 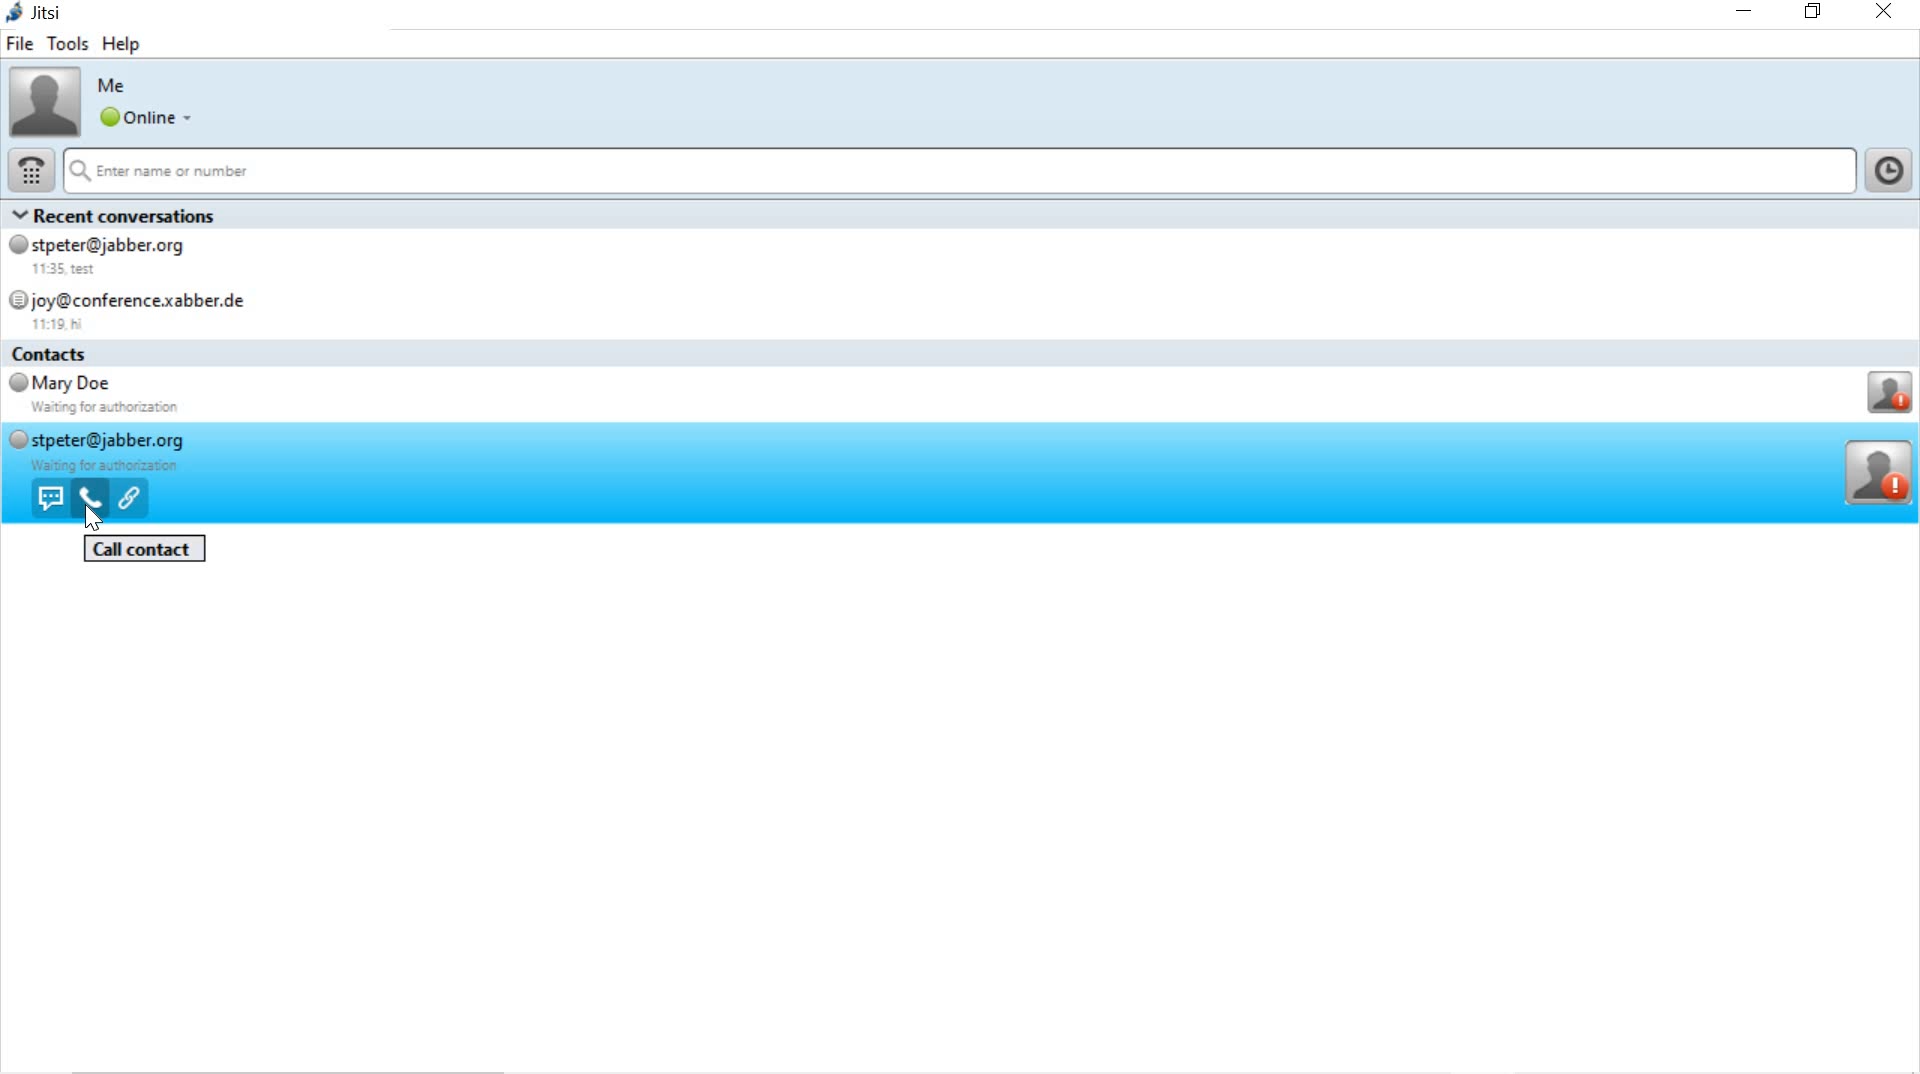 I want to click on help, so click(x=125, y=47).